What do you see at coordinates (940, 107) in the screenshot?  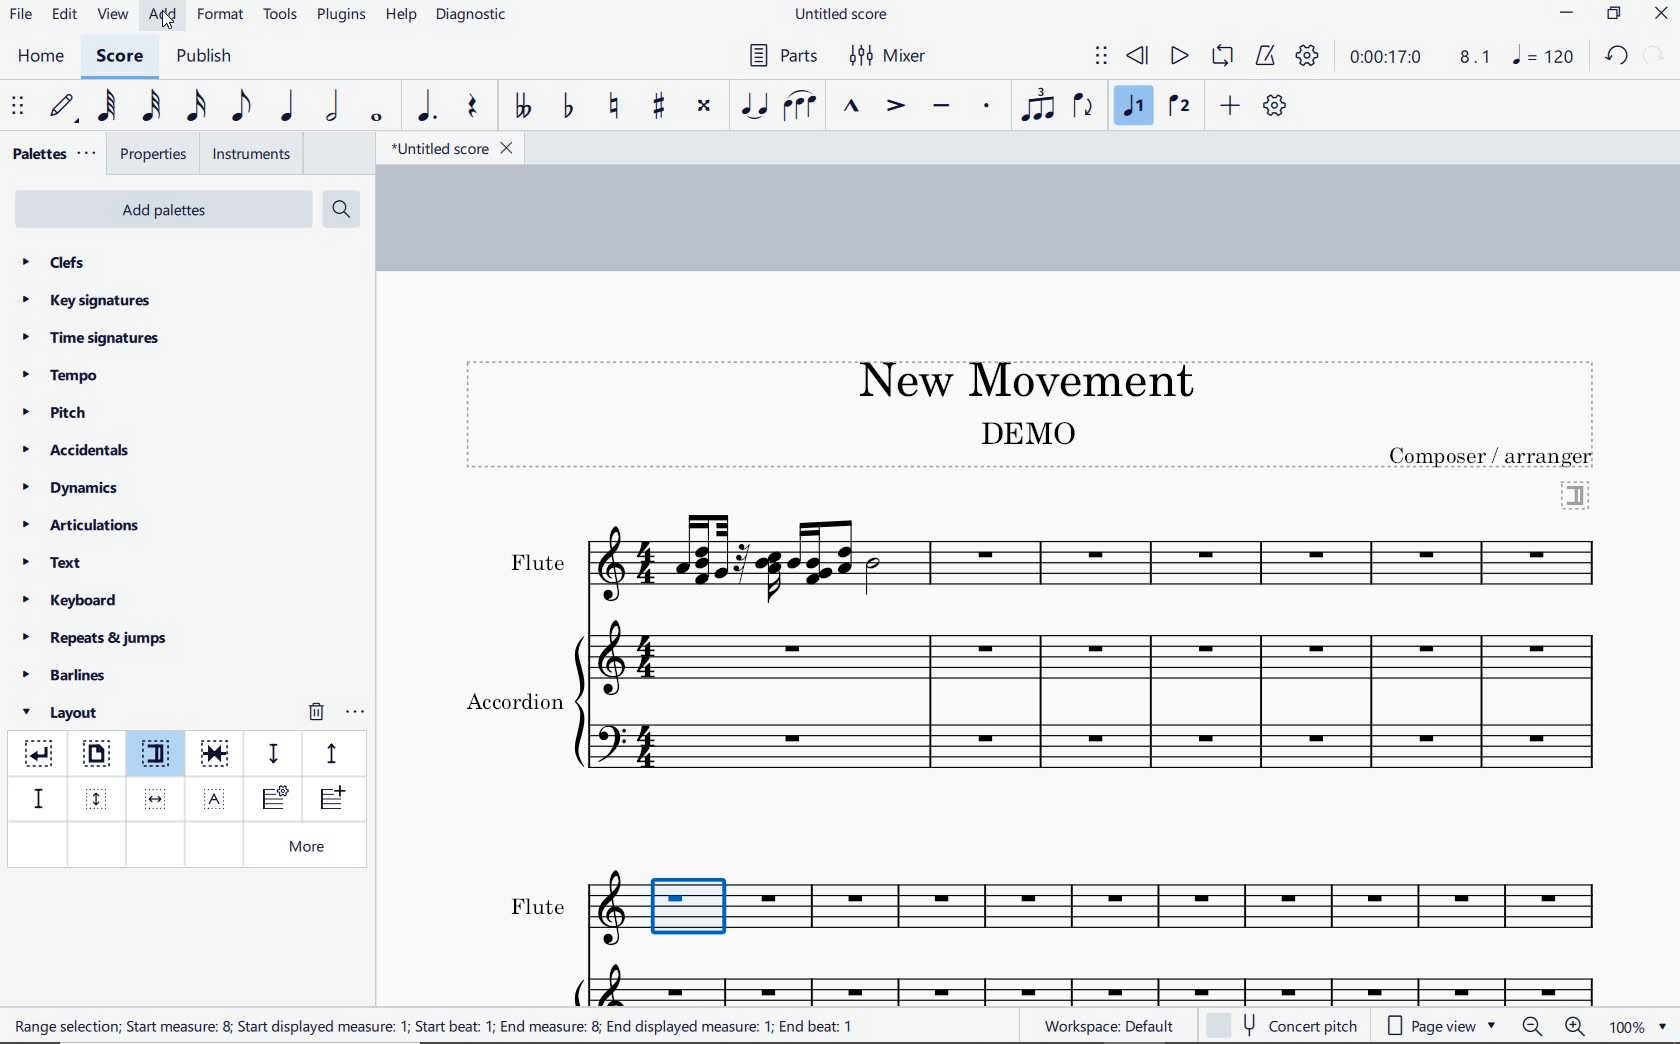 I see `tenuto` at bounding box center [940, 107].